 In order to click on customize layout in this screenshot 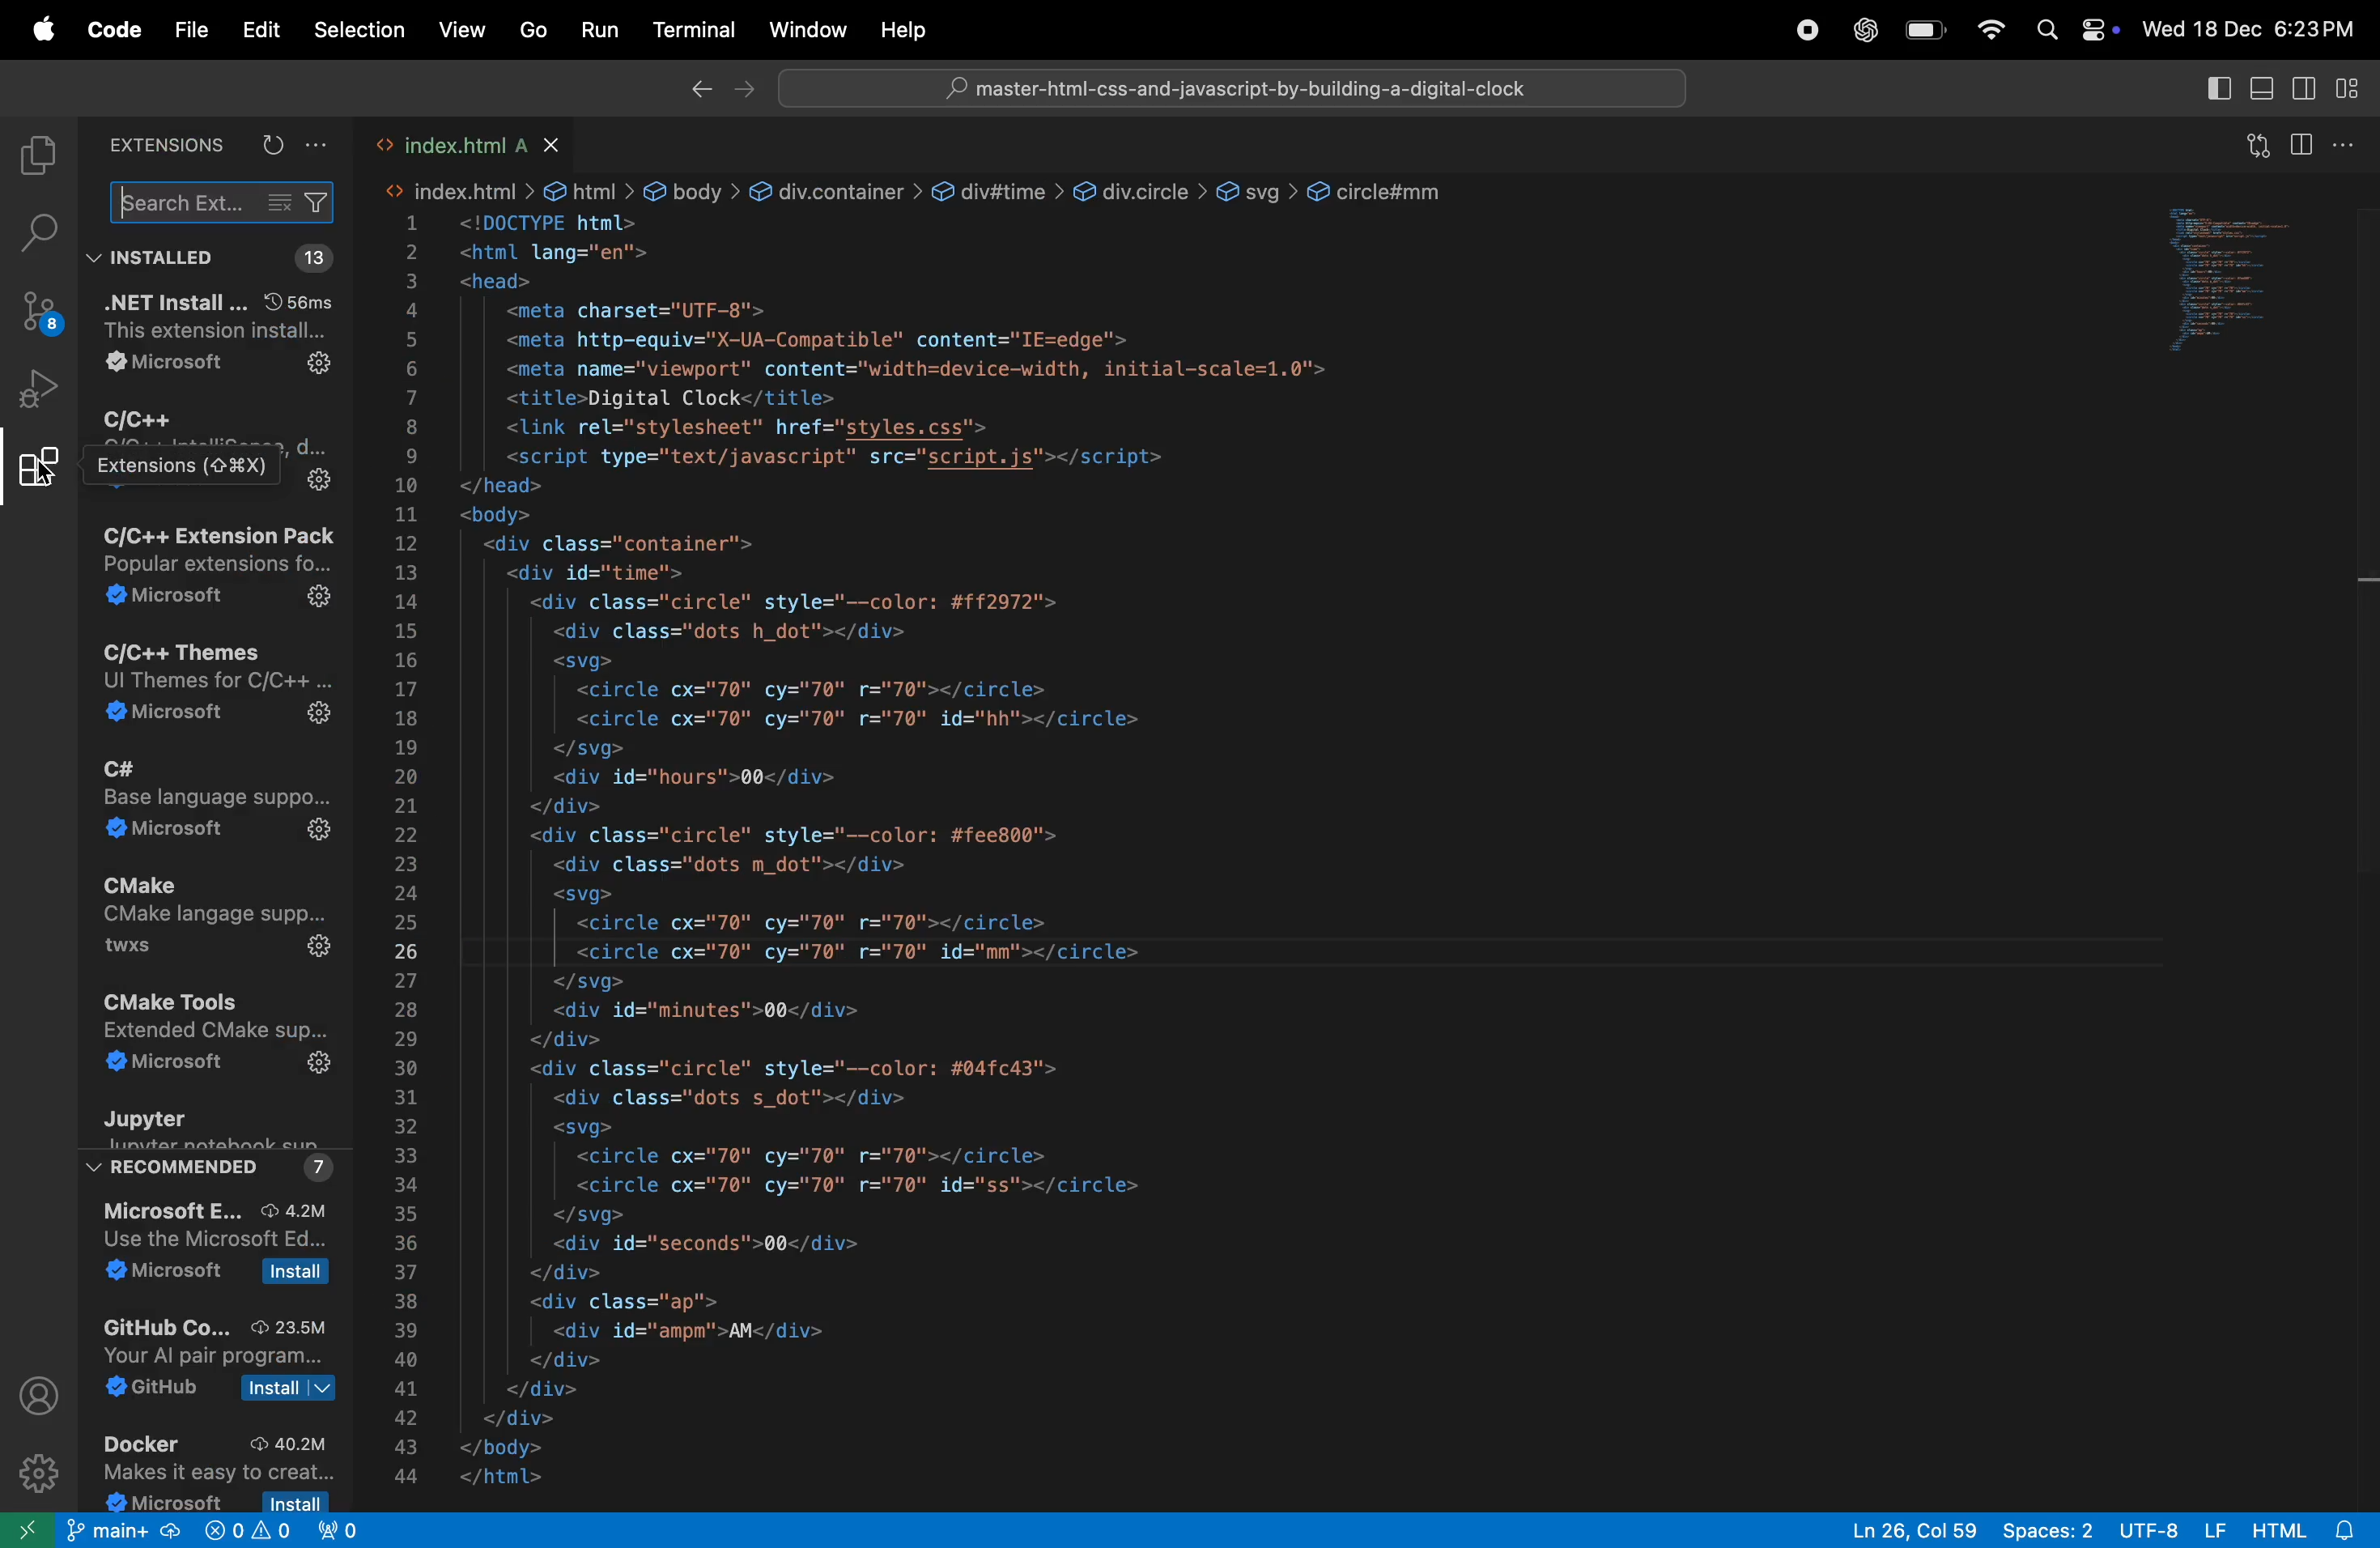, I will do `click(2356, 91)`.